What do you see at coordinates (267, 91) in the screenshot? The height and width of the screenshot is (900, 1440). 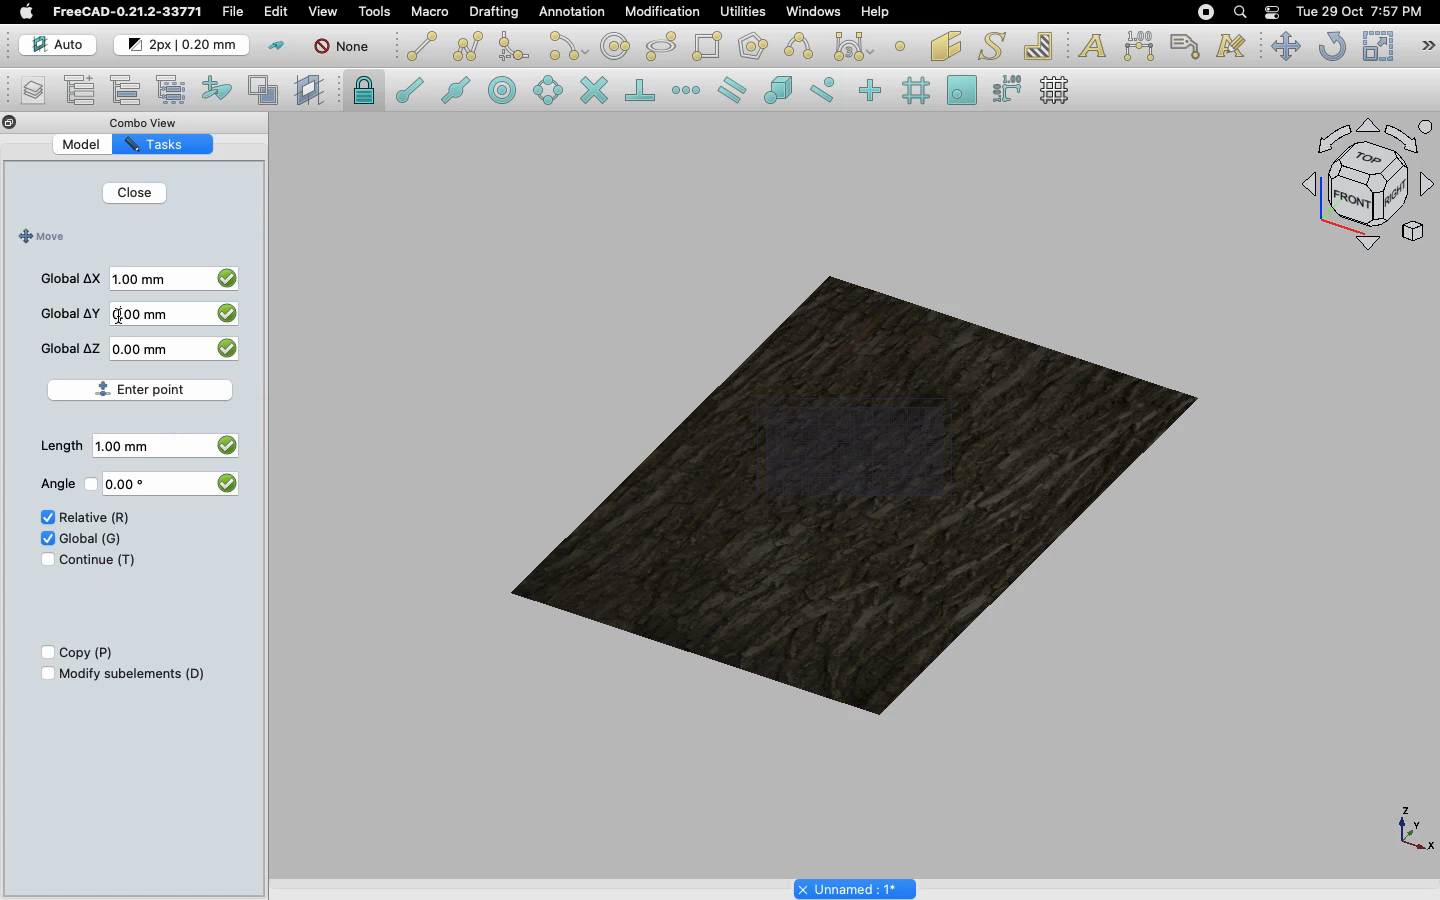 I see `Create working plane proxy` at bounding box center [267, 91].